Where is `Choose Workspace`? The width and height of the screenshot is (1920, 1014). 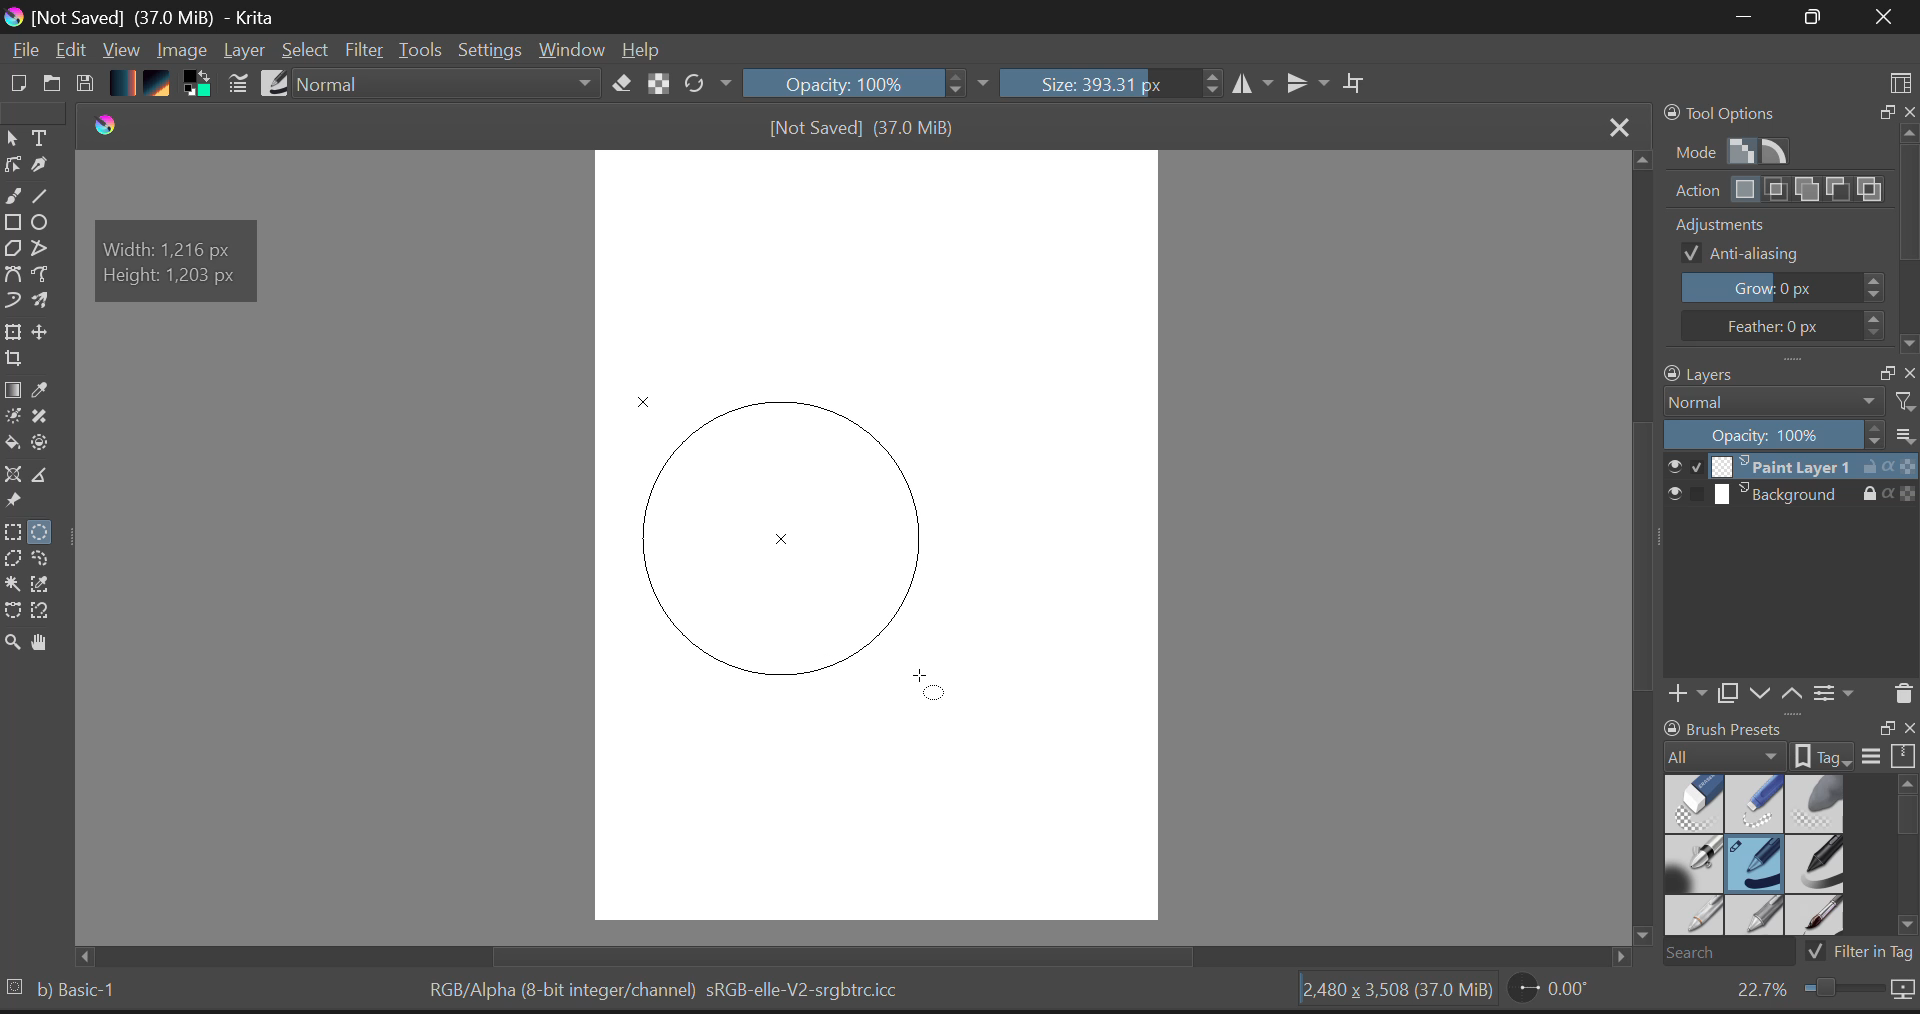
Choose Workspace is located at coordinates (1900, 76).